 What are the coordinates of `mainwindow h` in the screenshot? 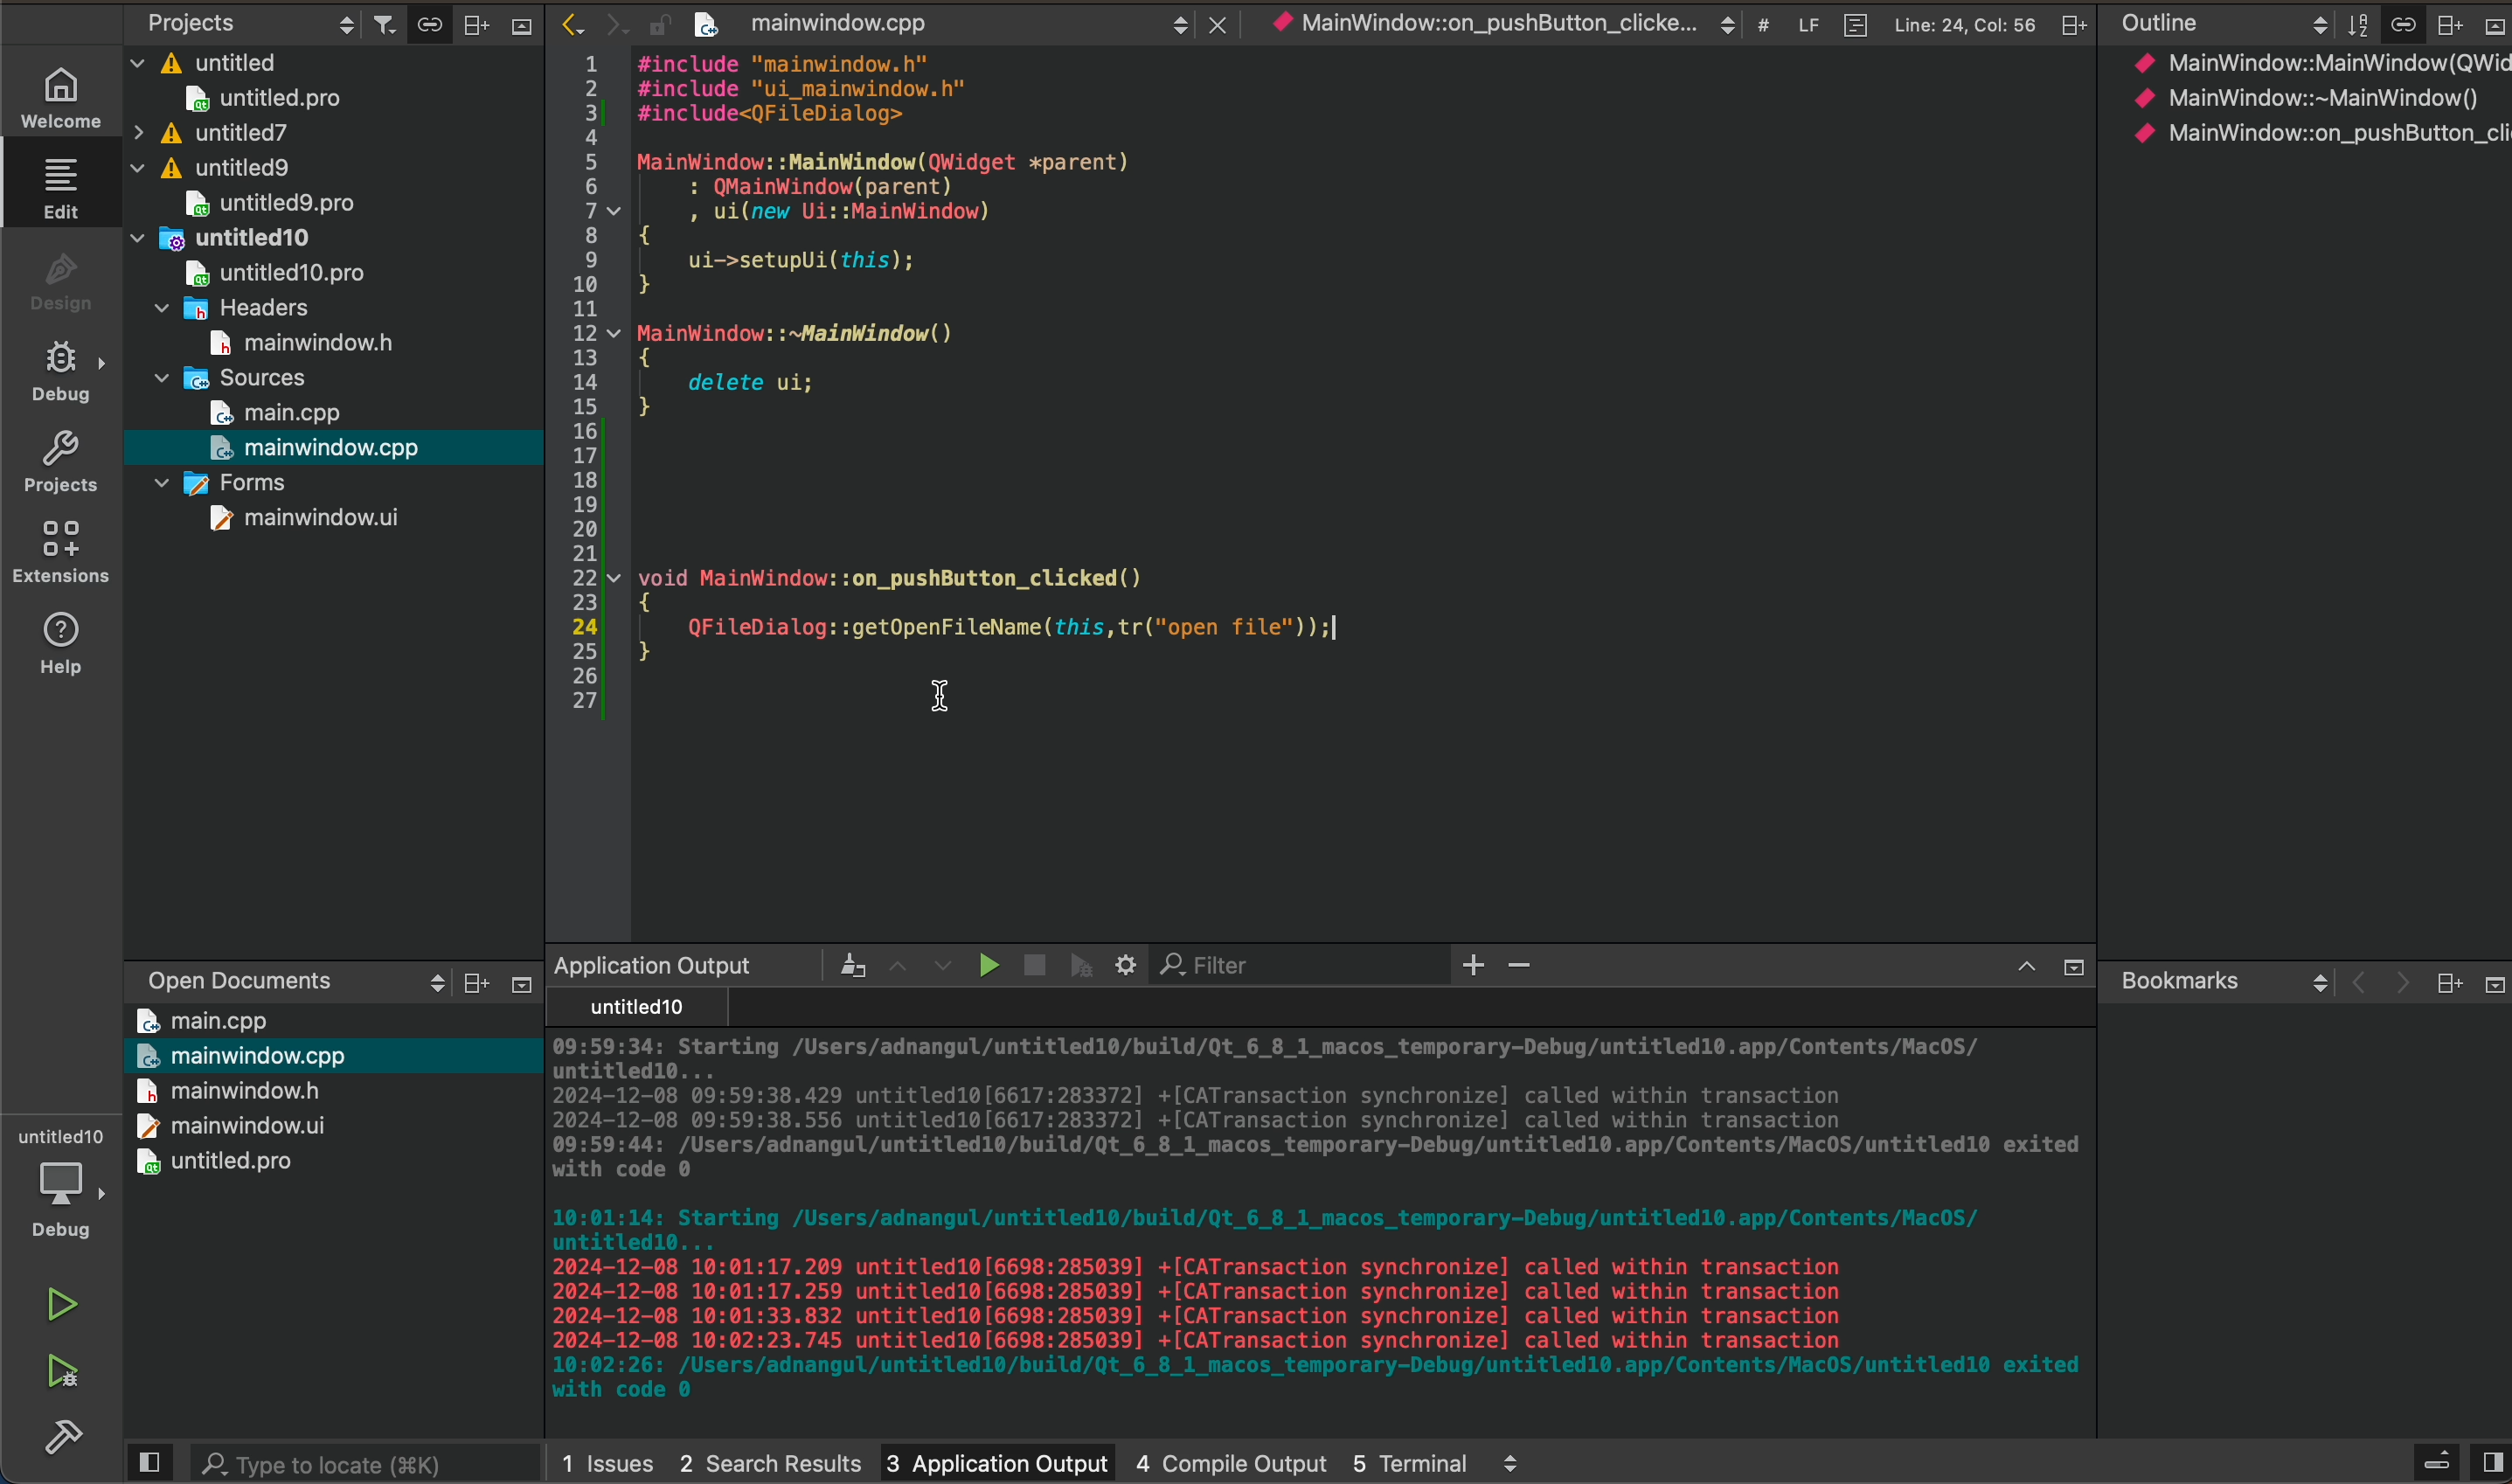 It's located at (306, 339).